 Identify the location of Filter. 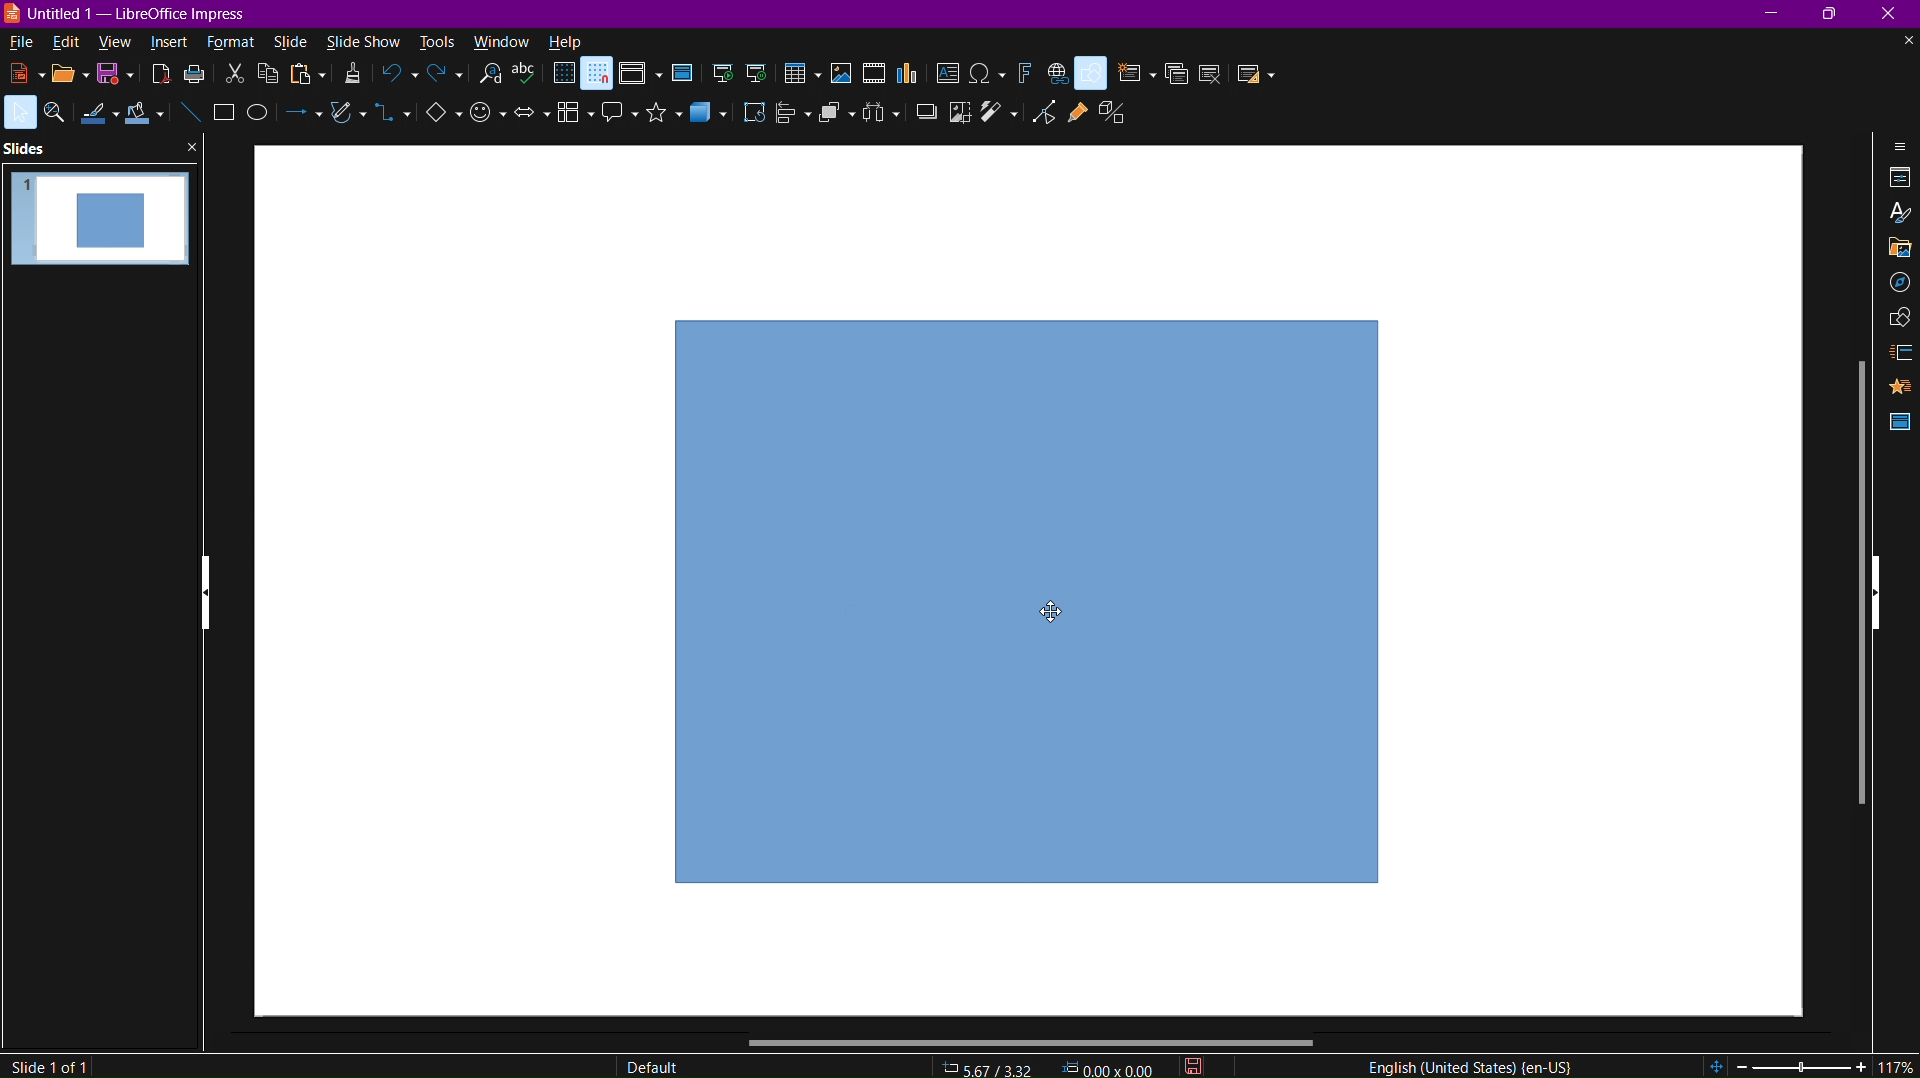
(1003, 116).